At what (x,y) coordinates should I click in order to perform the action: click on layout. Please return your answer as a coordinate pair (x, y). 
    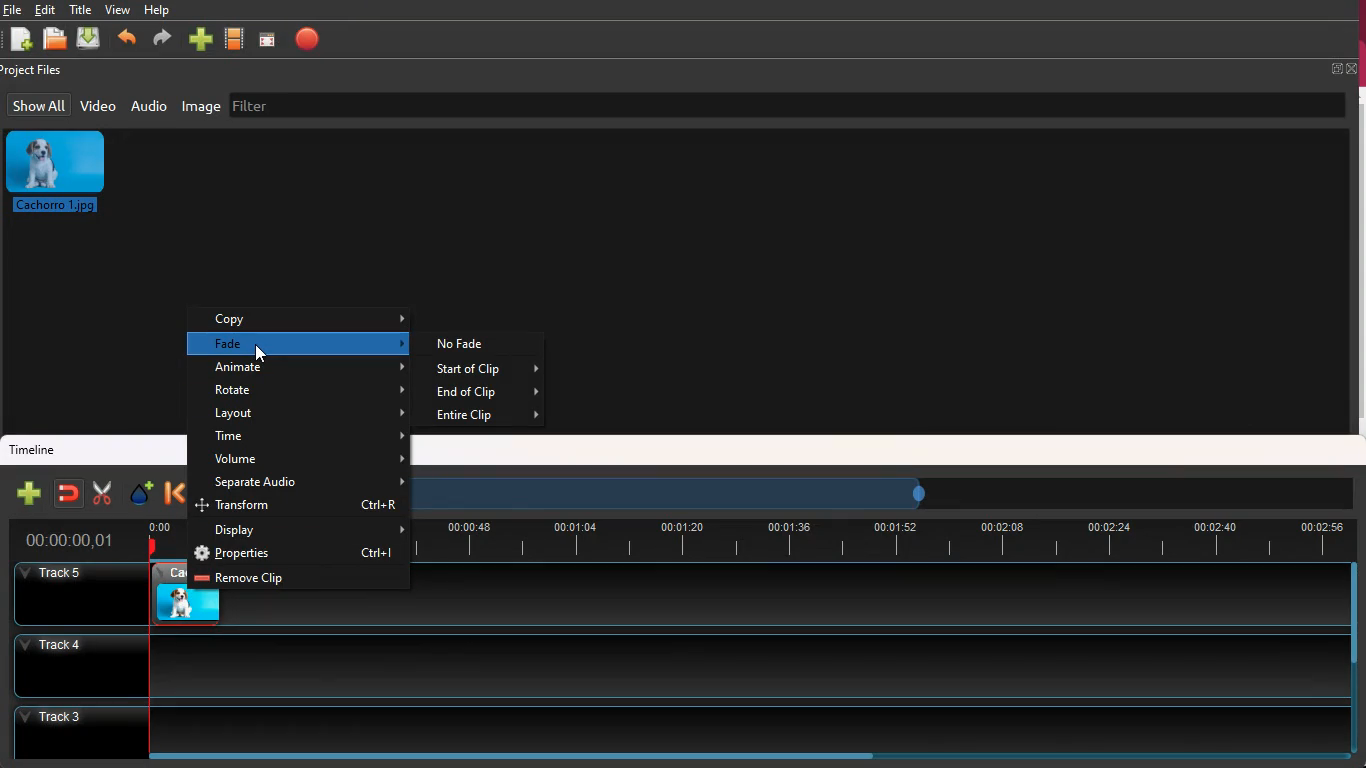
    Looking at the image, I should click on (309, 415).